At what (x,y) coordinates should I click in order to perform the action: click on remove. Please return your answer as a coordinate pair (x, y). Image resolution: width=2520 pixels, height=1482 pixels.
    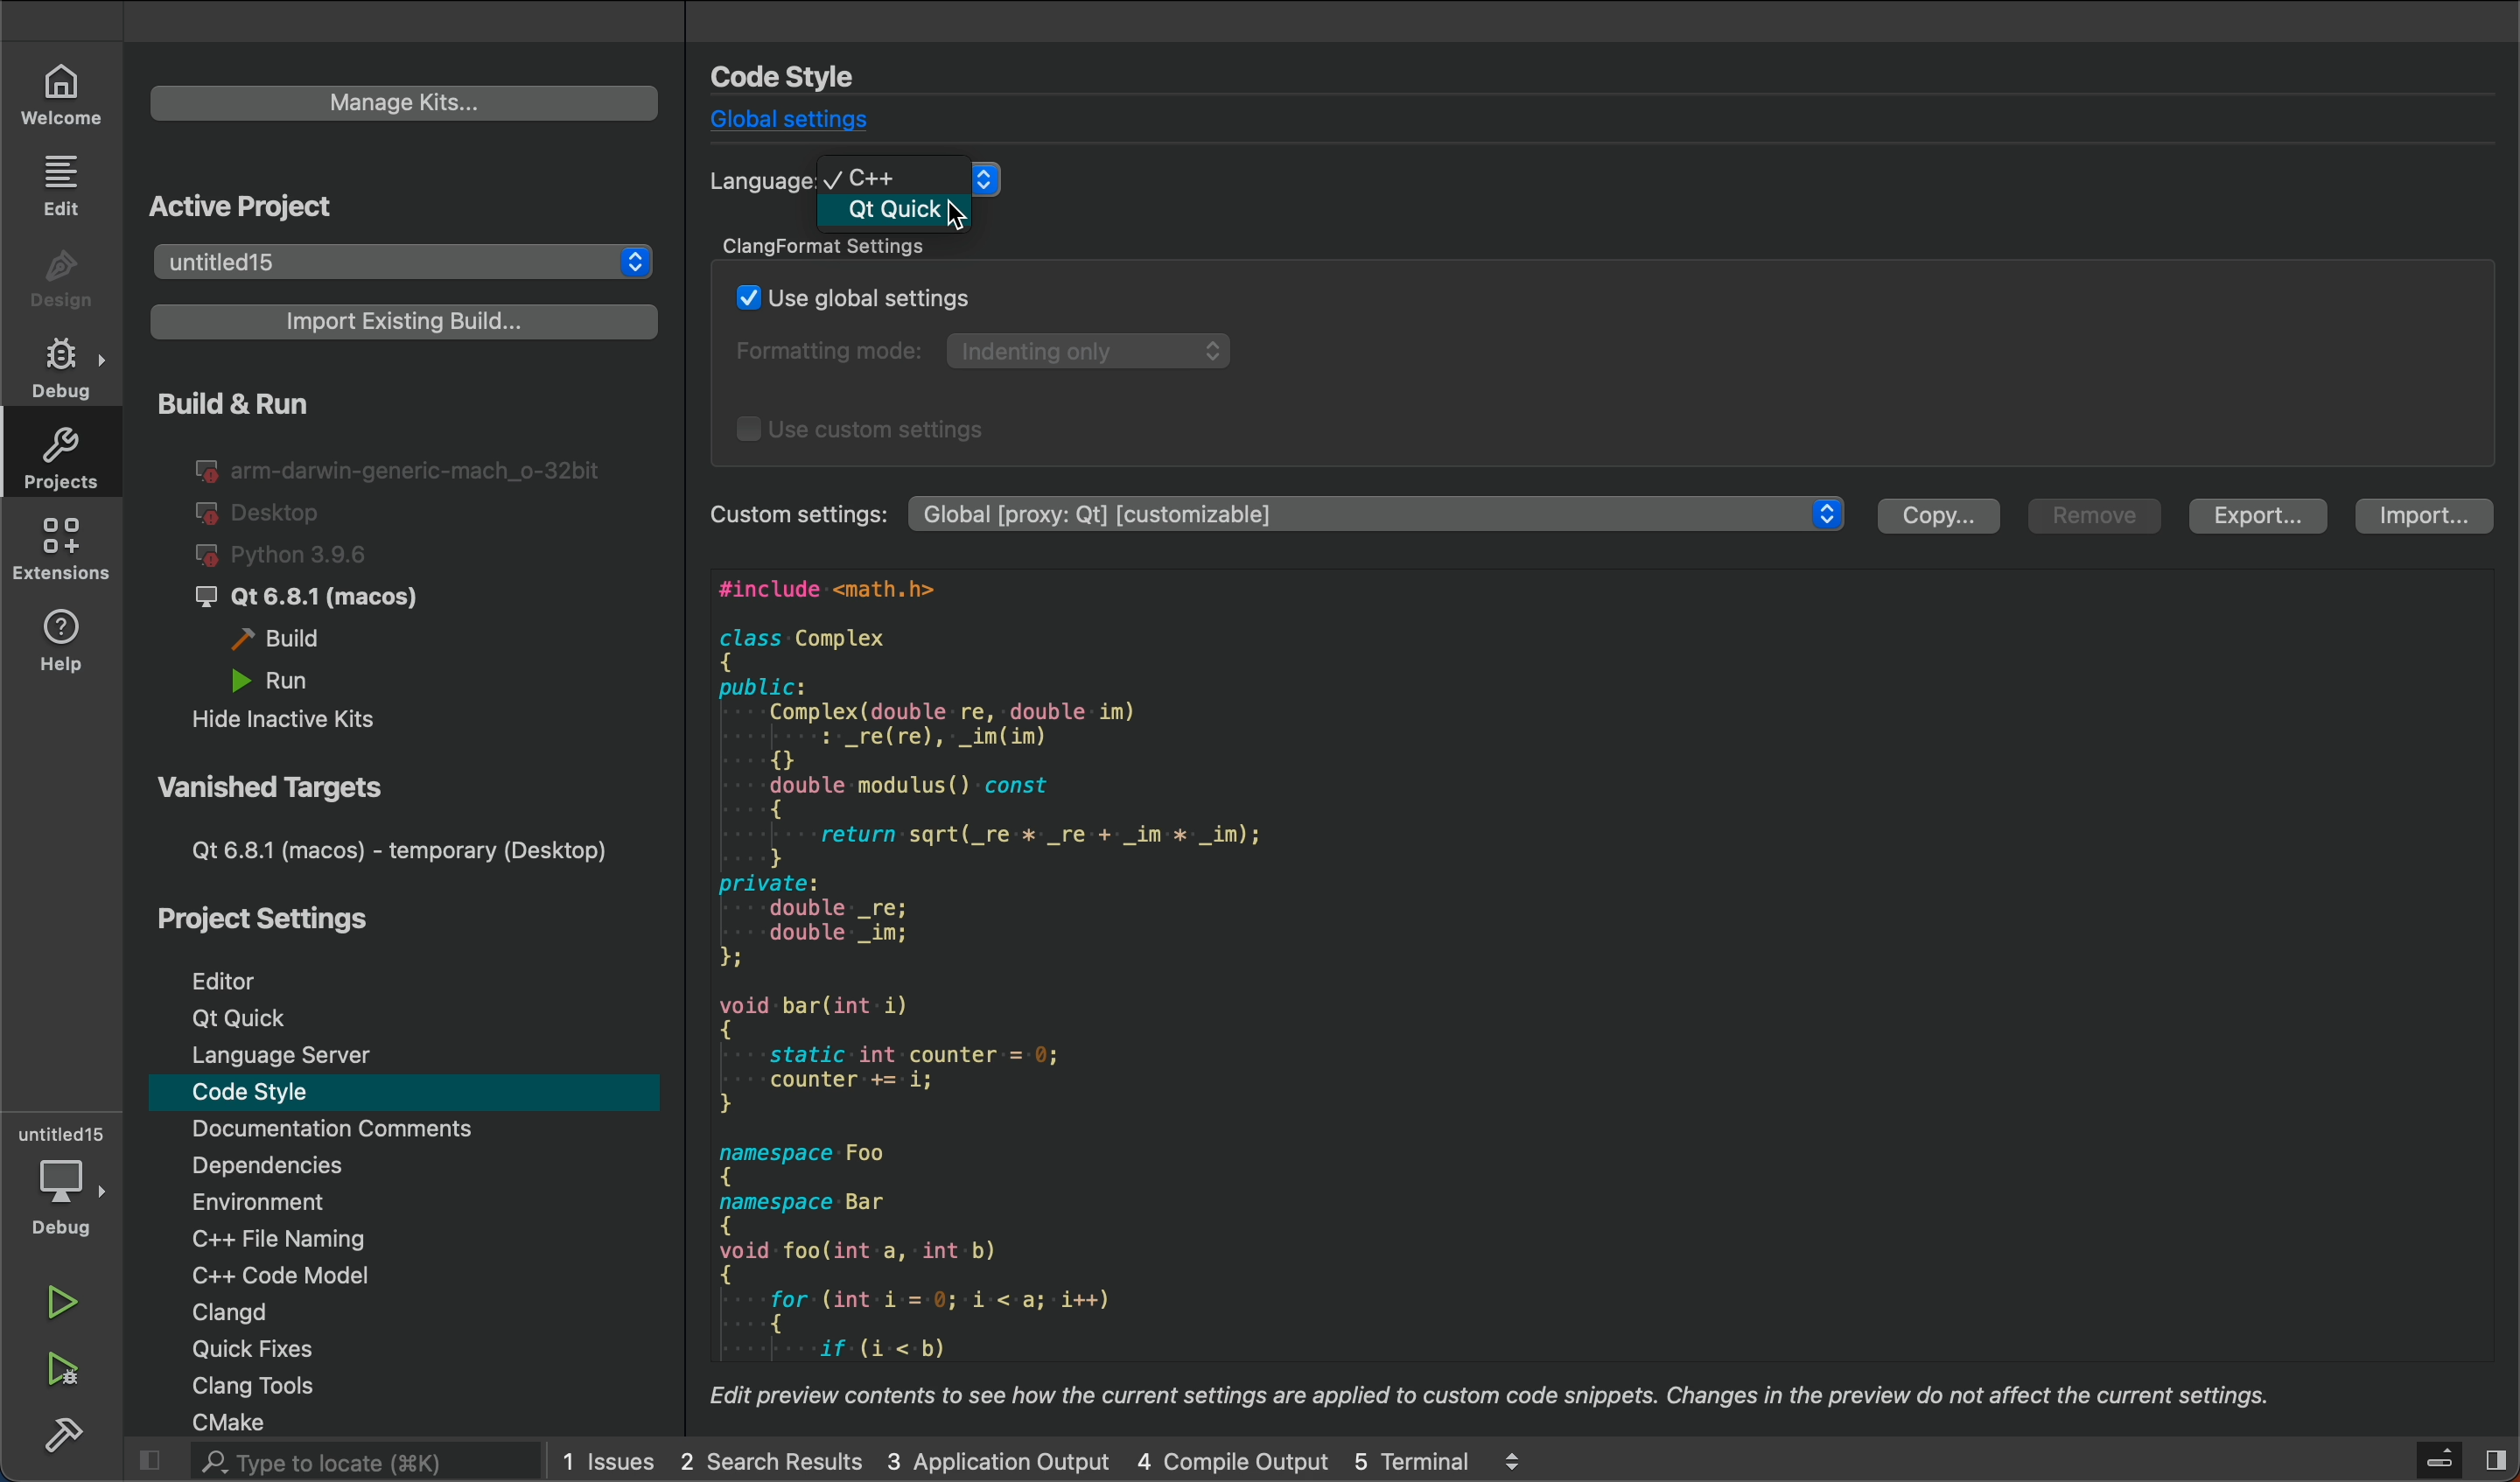
    Looking at the image, I should click on (2098, 518).